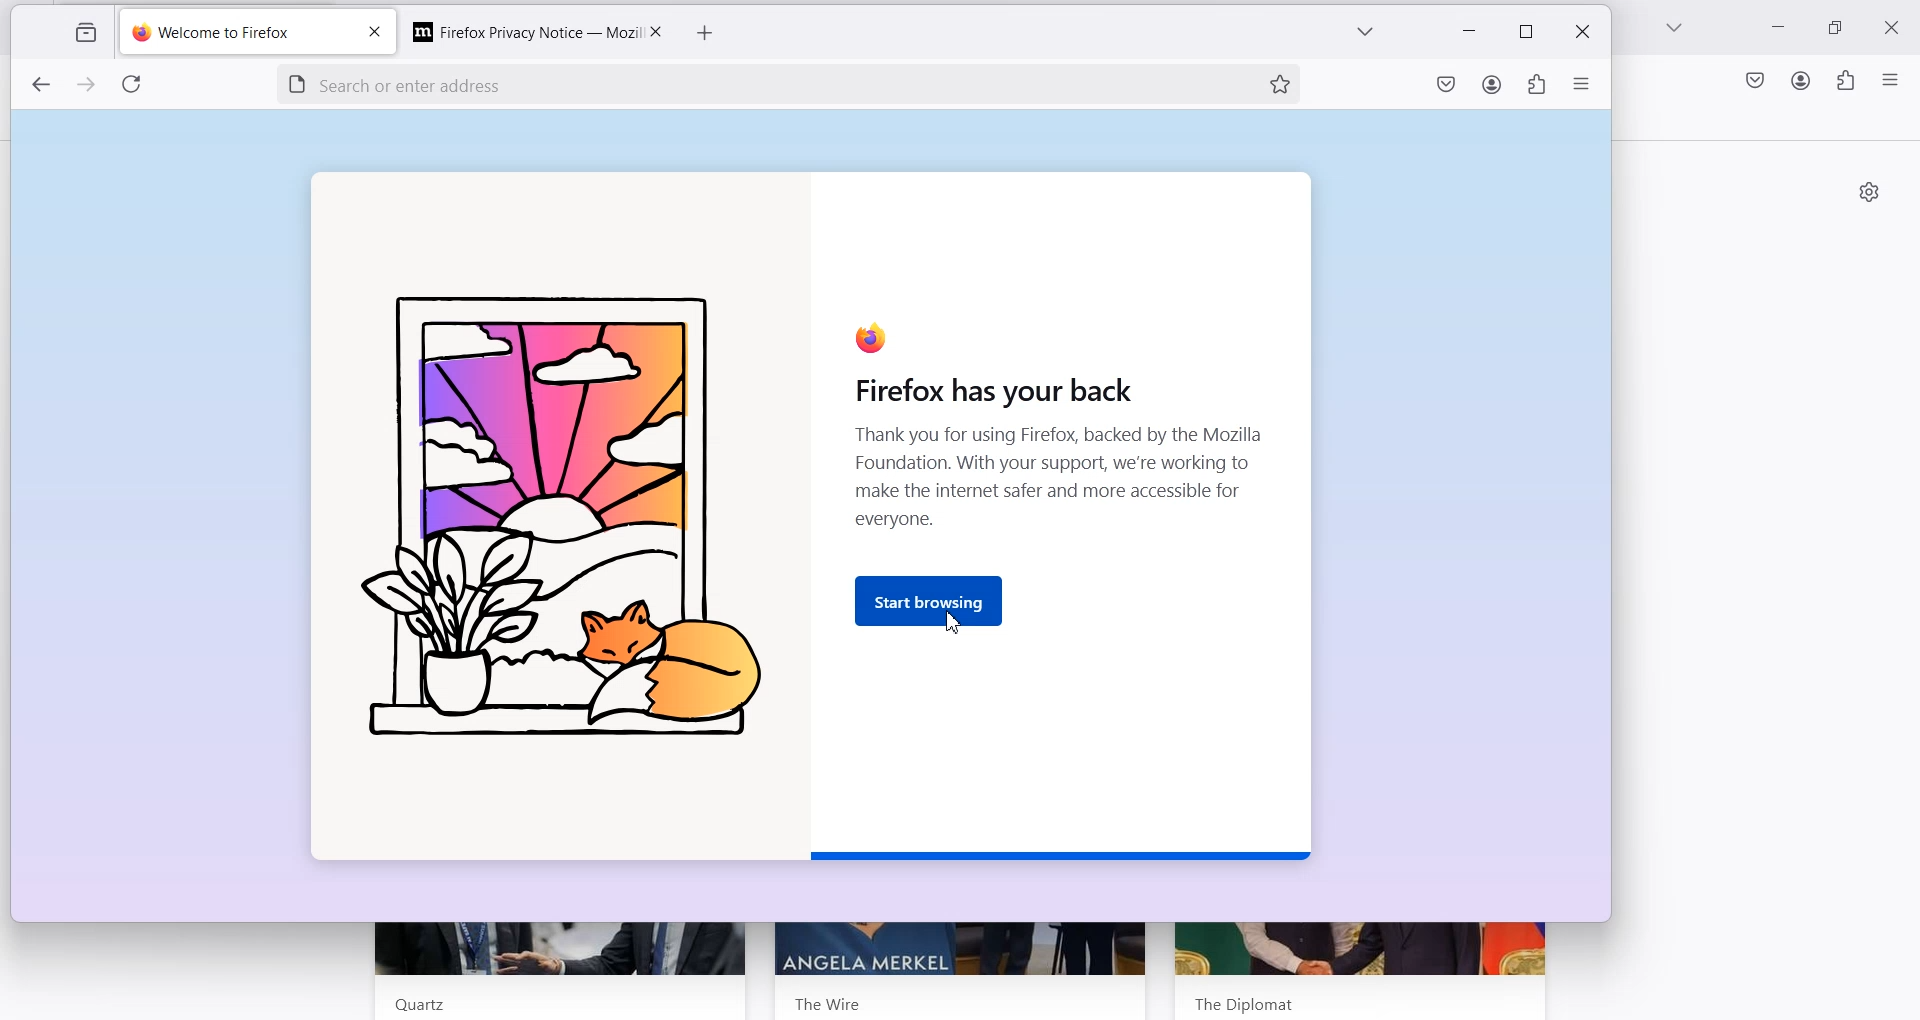  Describe the element at coordinates (1675, 29) in the screenshot. I see `List all tab` at that location.